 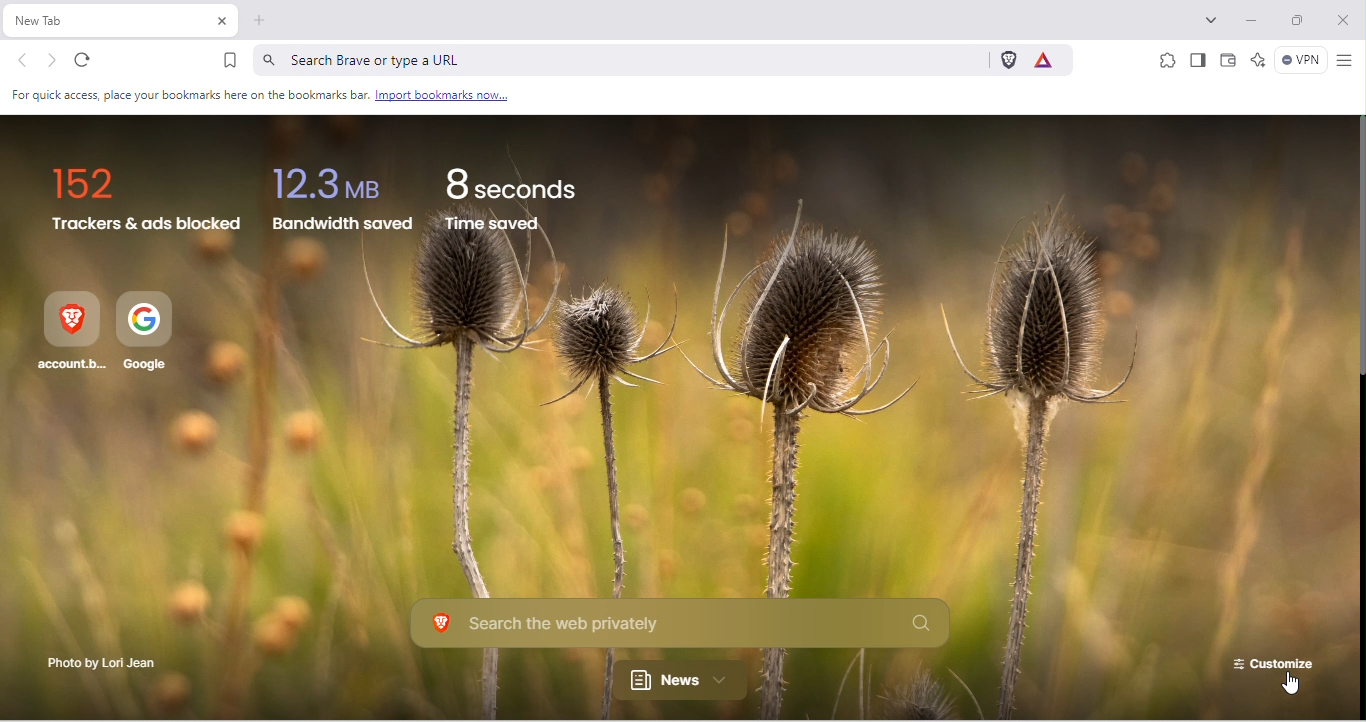 What do you see at coordinates (98, 665) in the screenshot?
I see `Photo by lori jean` at bounding box center [98, 665].